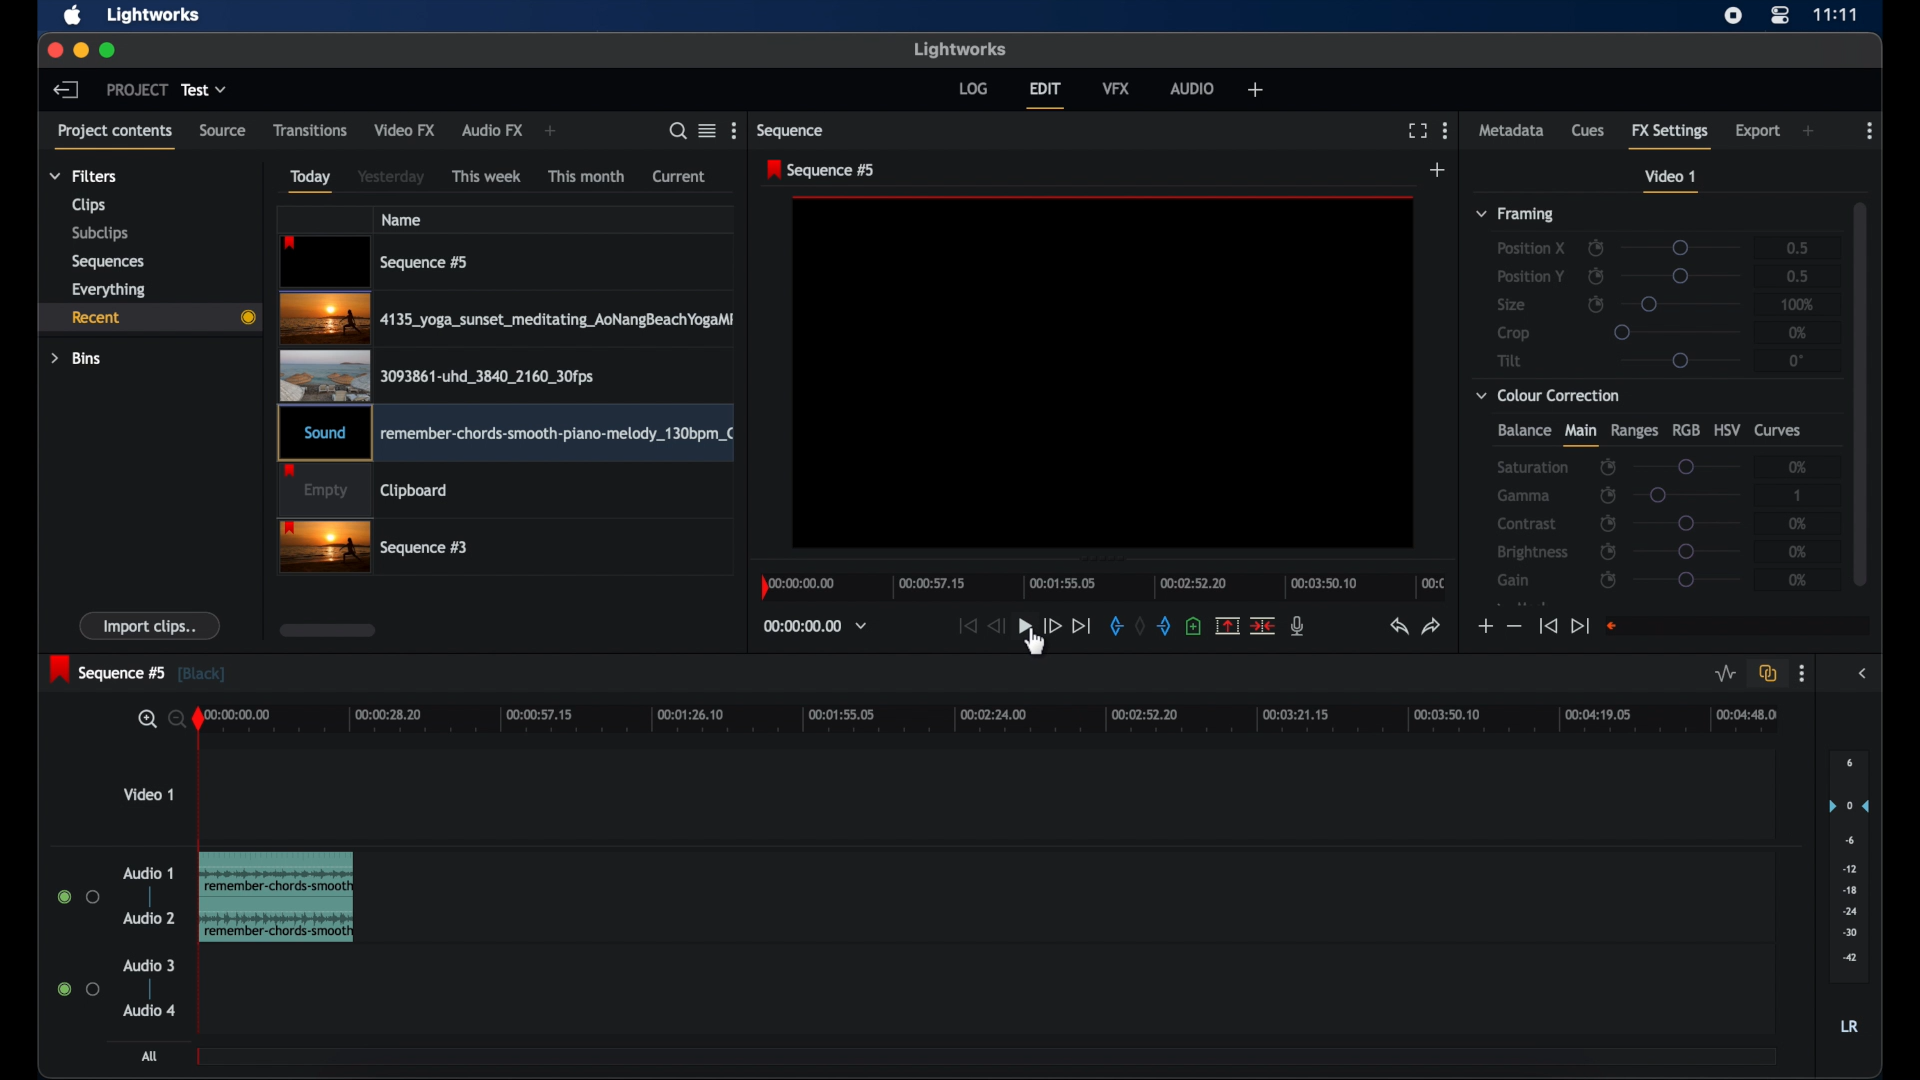 The image size is (1920, 1080). What do you see at coordinates (1432, 627) in the screenshot?
I see `redo` at bounding box center [1432, 627].